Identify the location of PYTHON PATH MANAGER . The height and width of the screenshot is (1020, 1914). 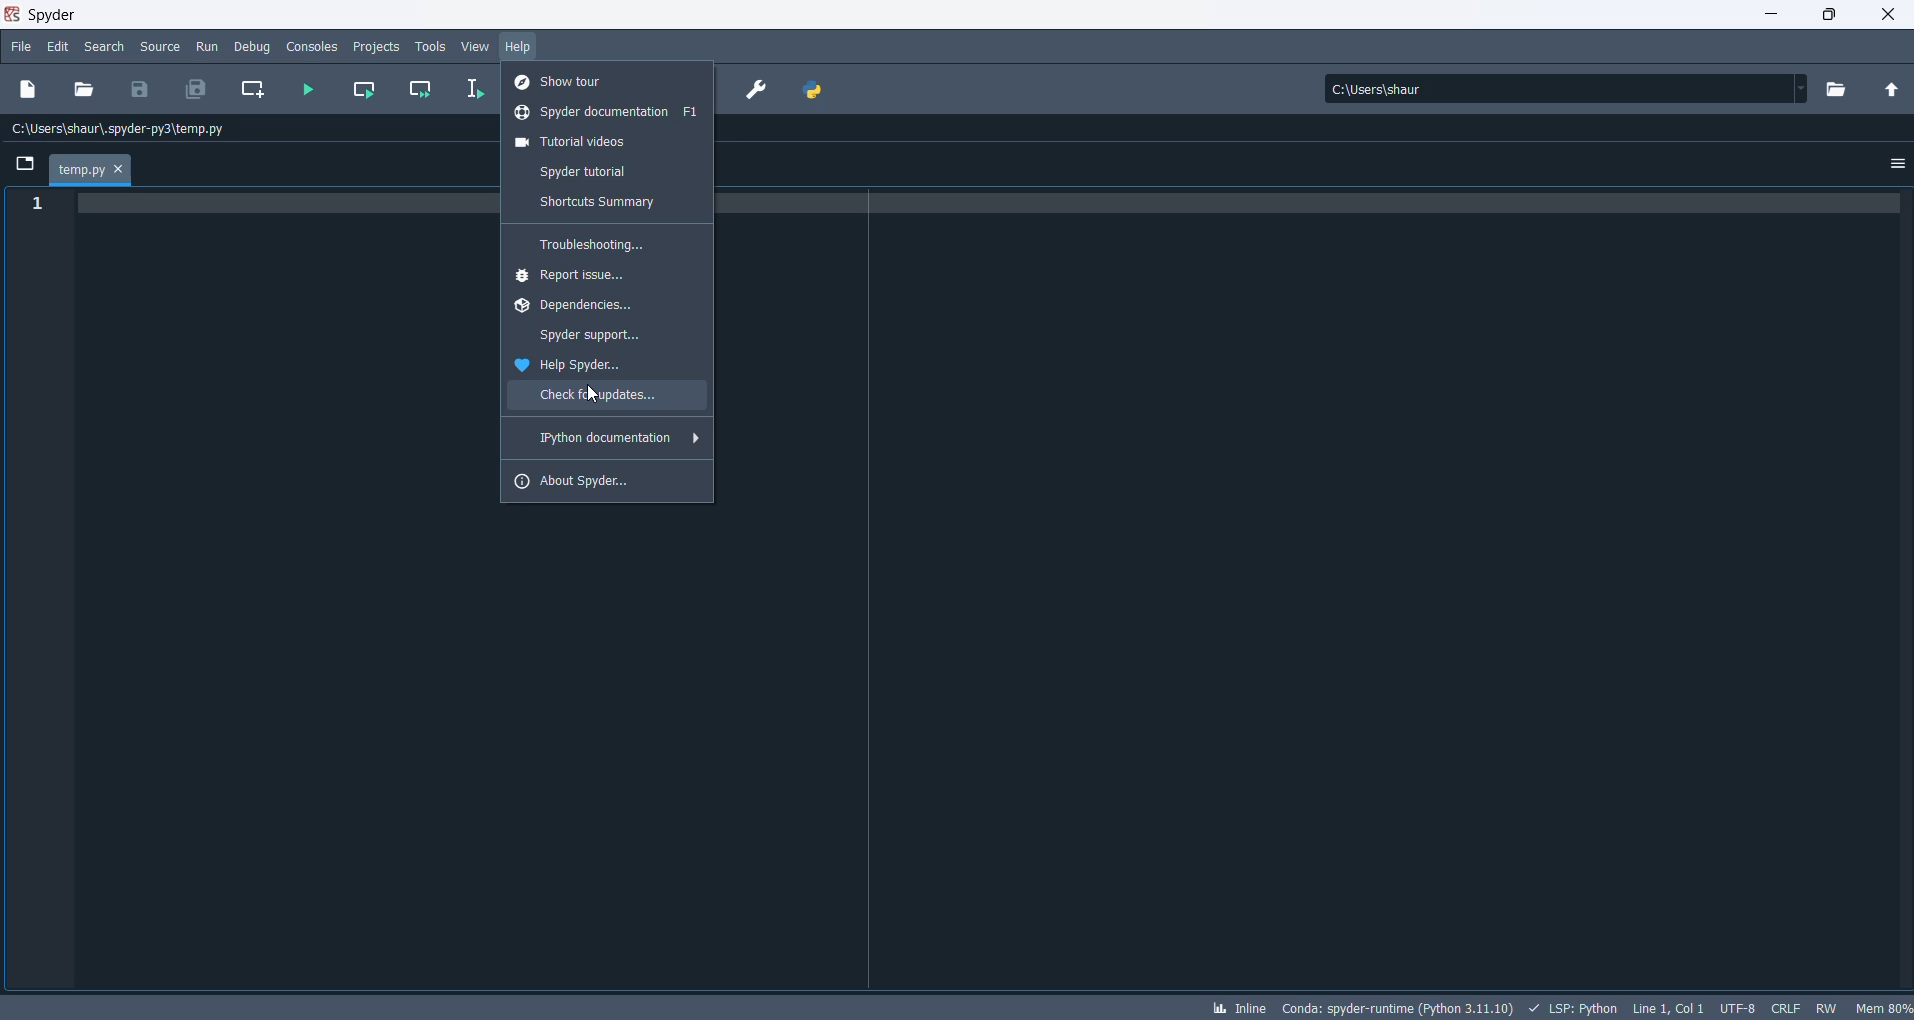
(815, 90).